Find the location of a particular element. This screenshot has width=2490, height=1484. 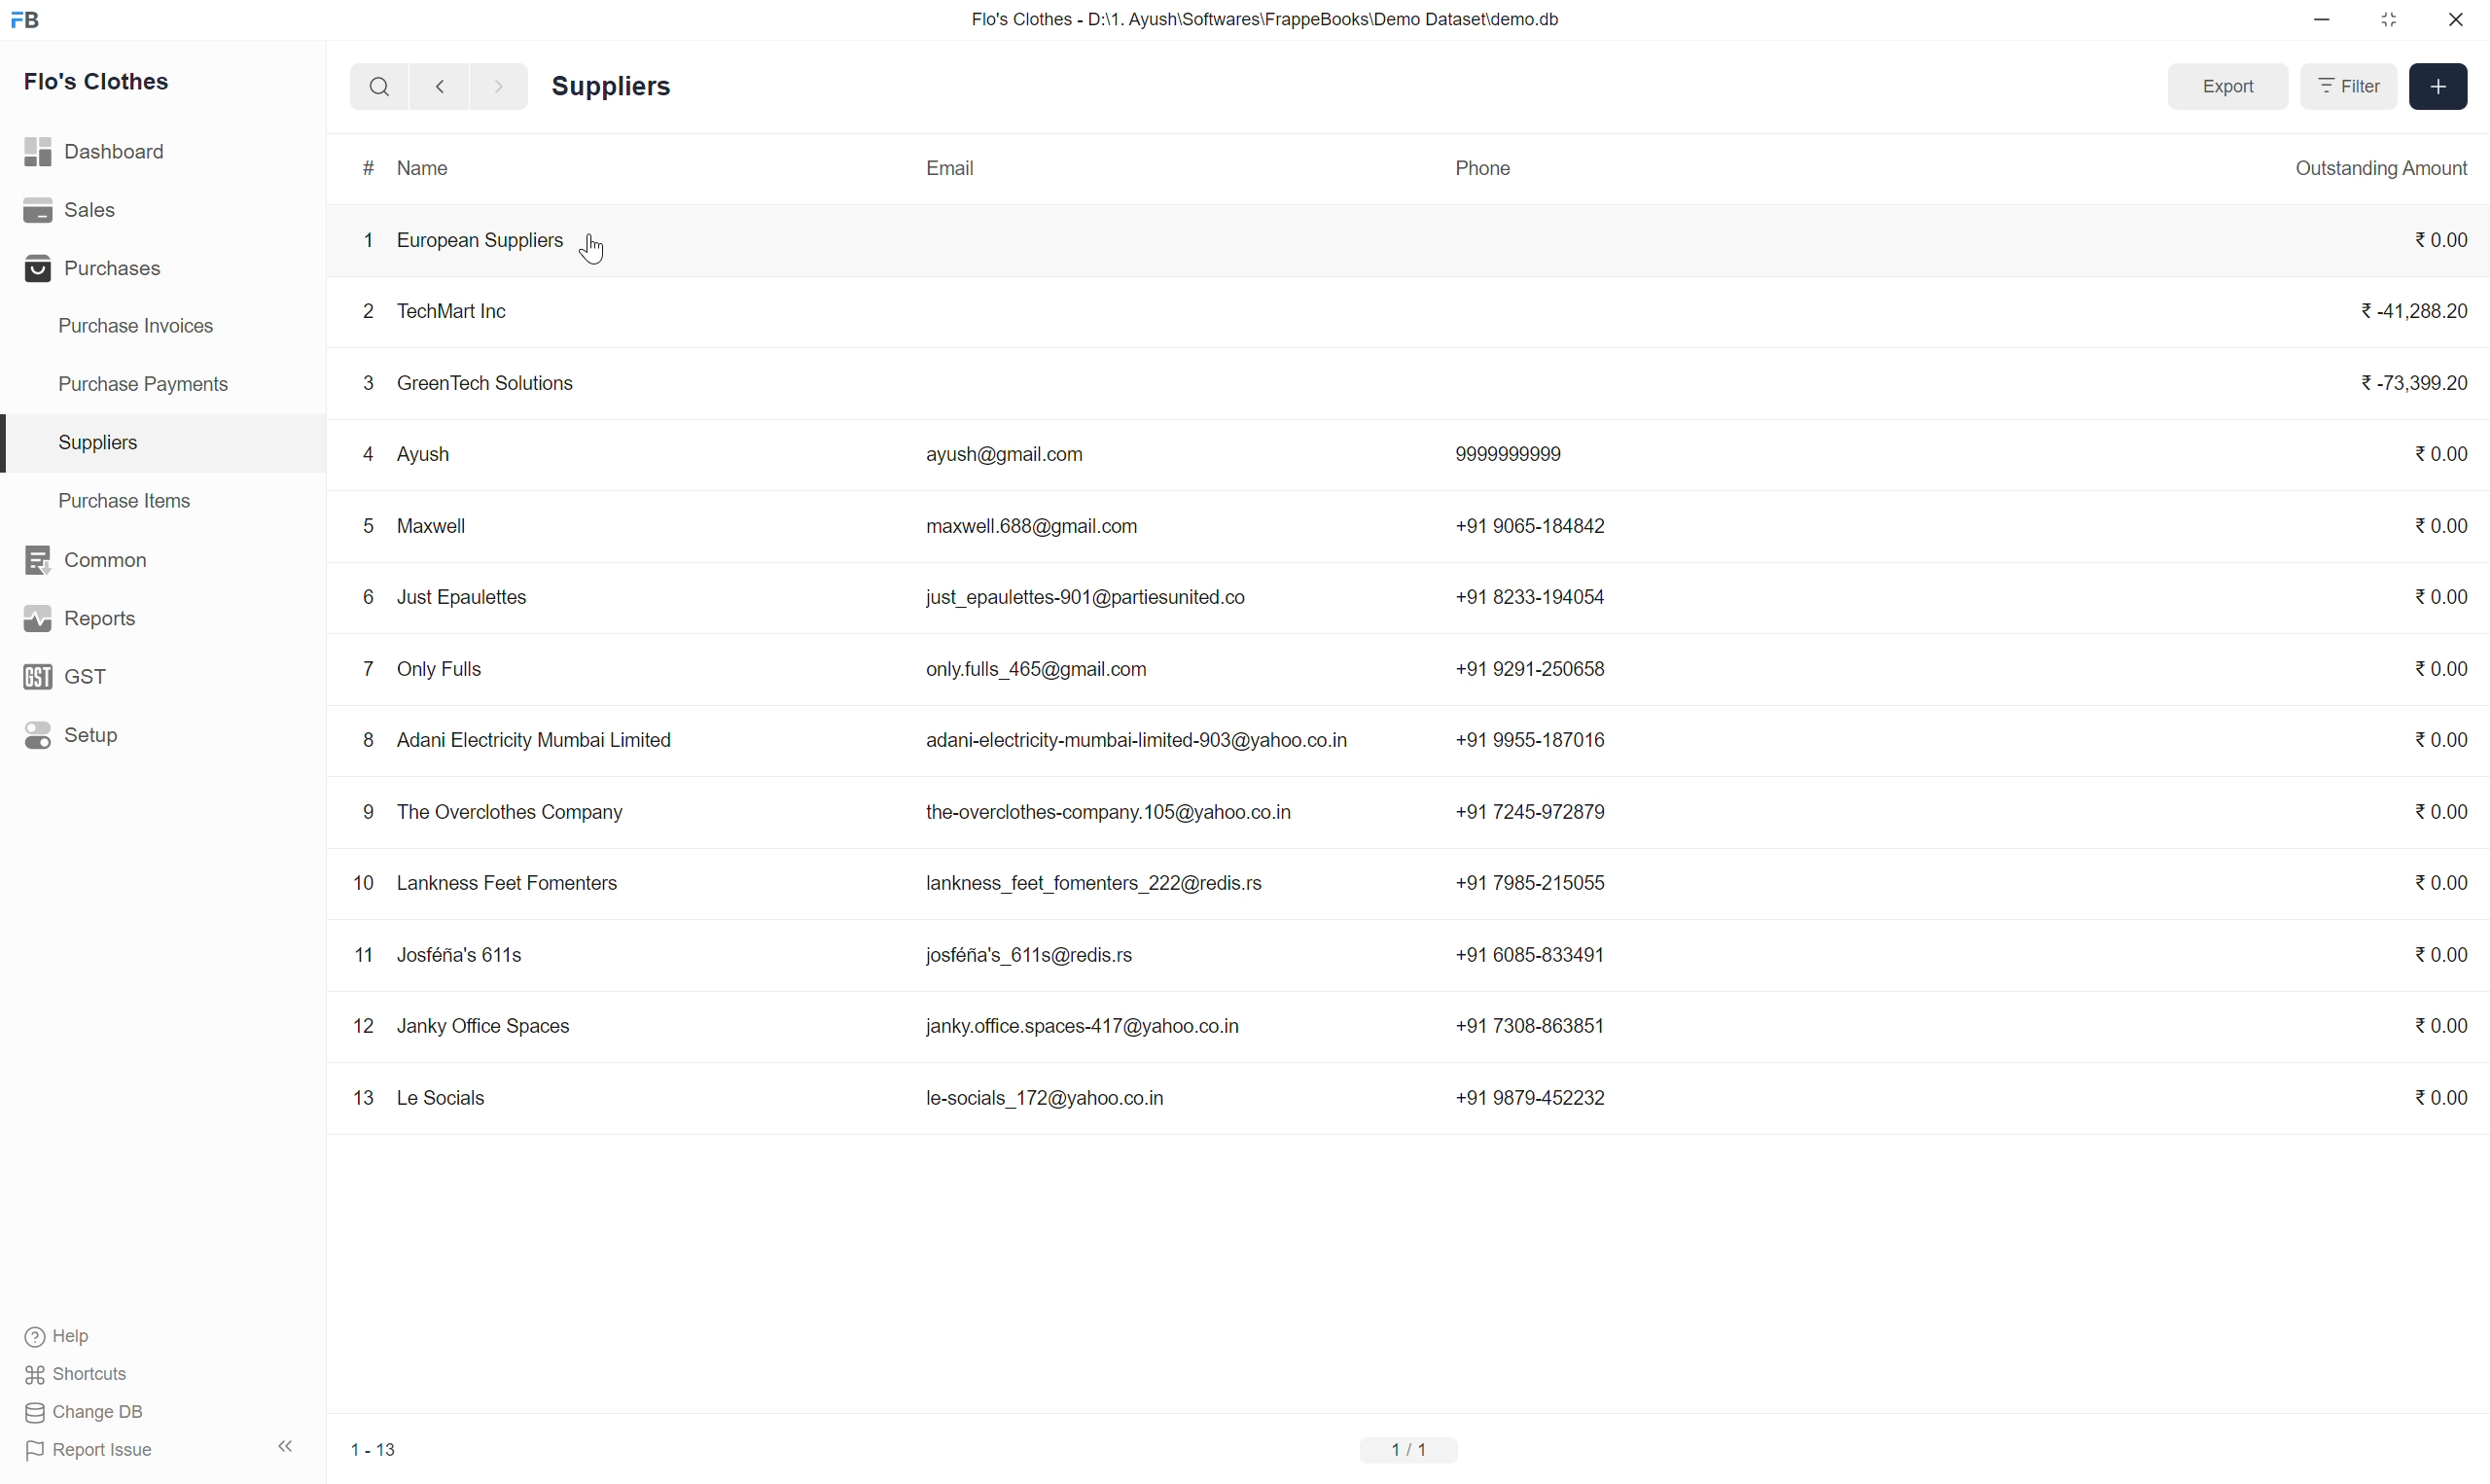

Purchases is located at coordinates (100, 261).